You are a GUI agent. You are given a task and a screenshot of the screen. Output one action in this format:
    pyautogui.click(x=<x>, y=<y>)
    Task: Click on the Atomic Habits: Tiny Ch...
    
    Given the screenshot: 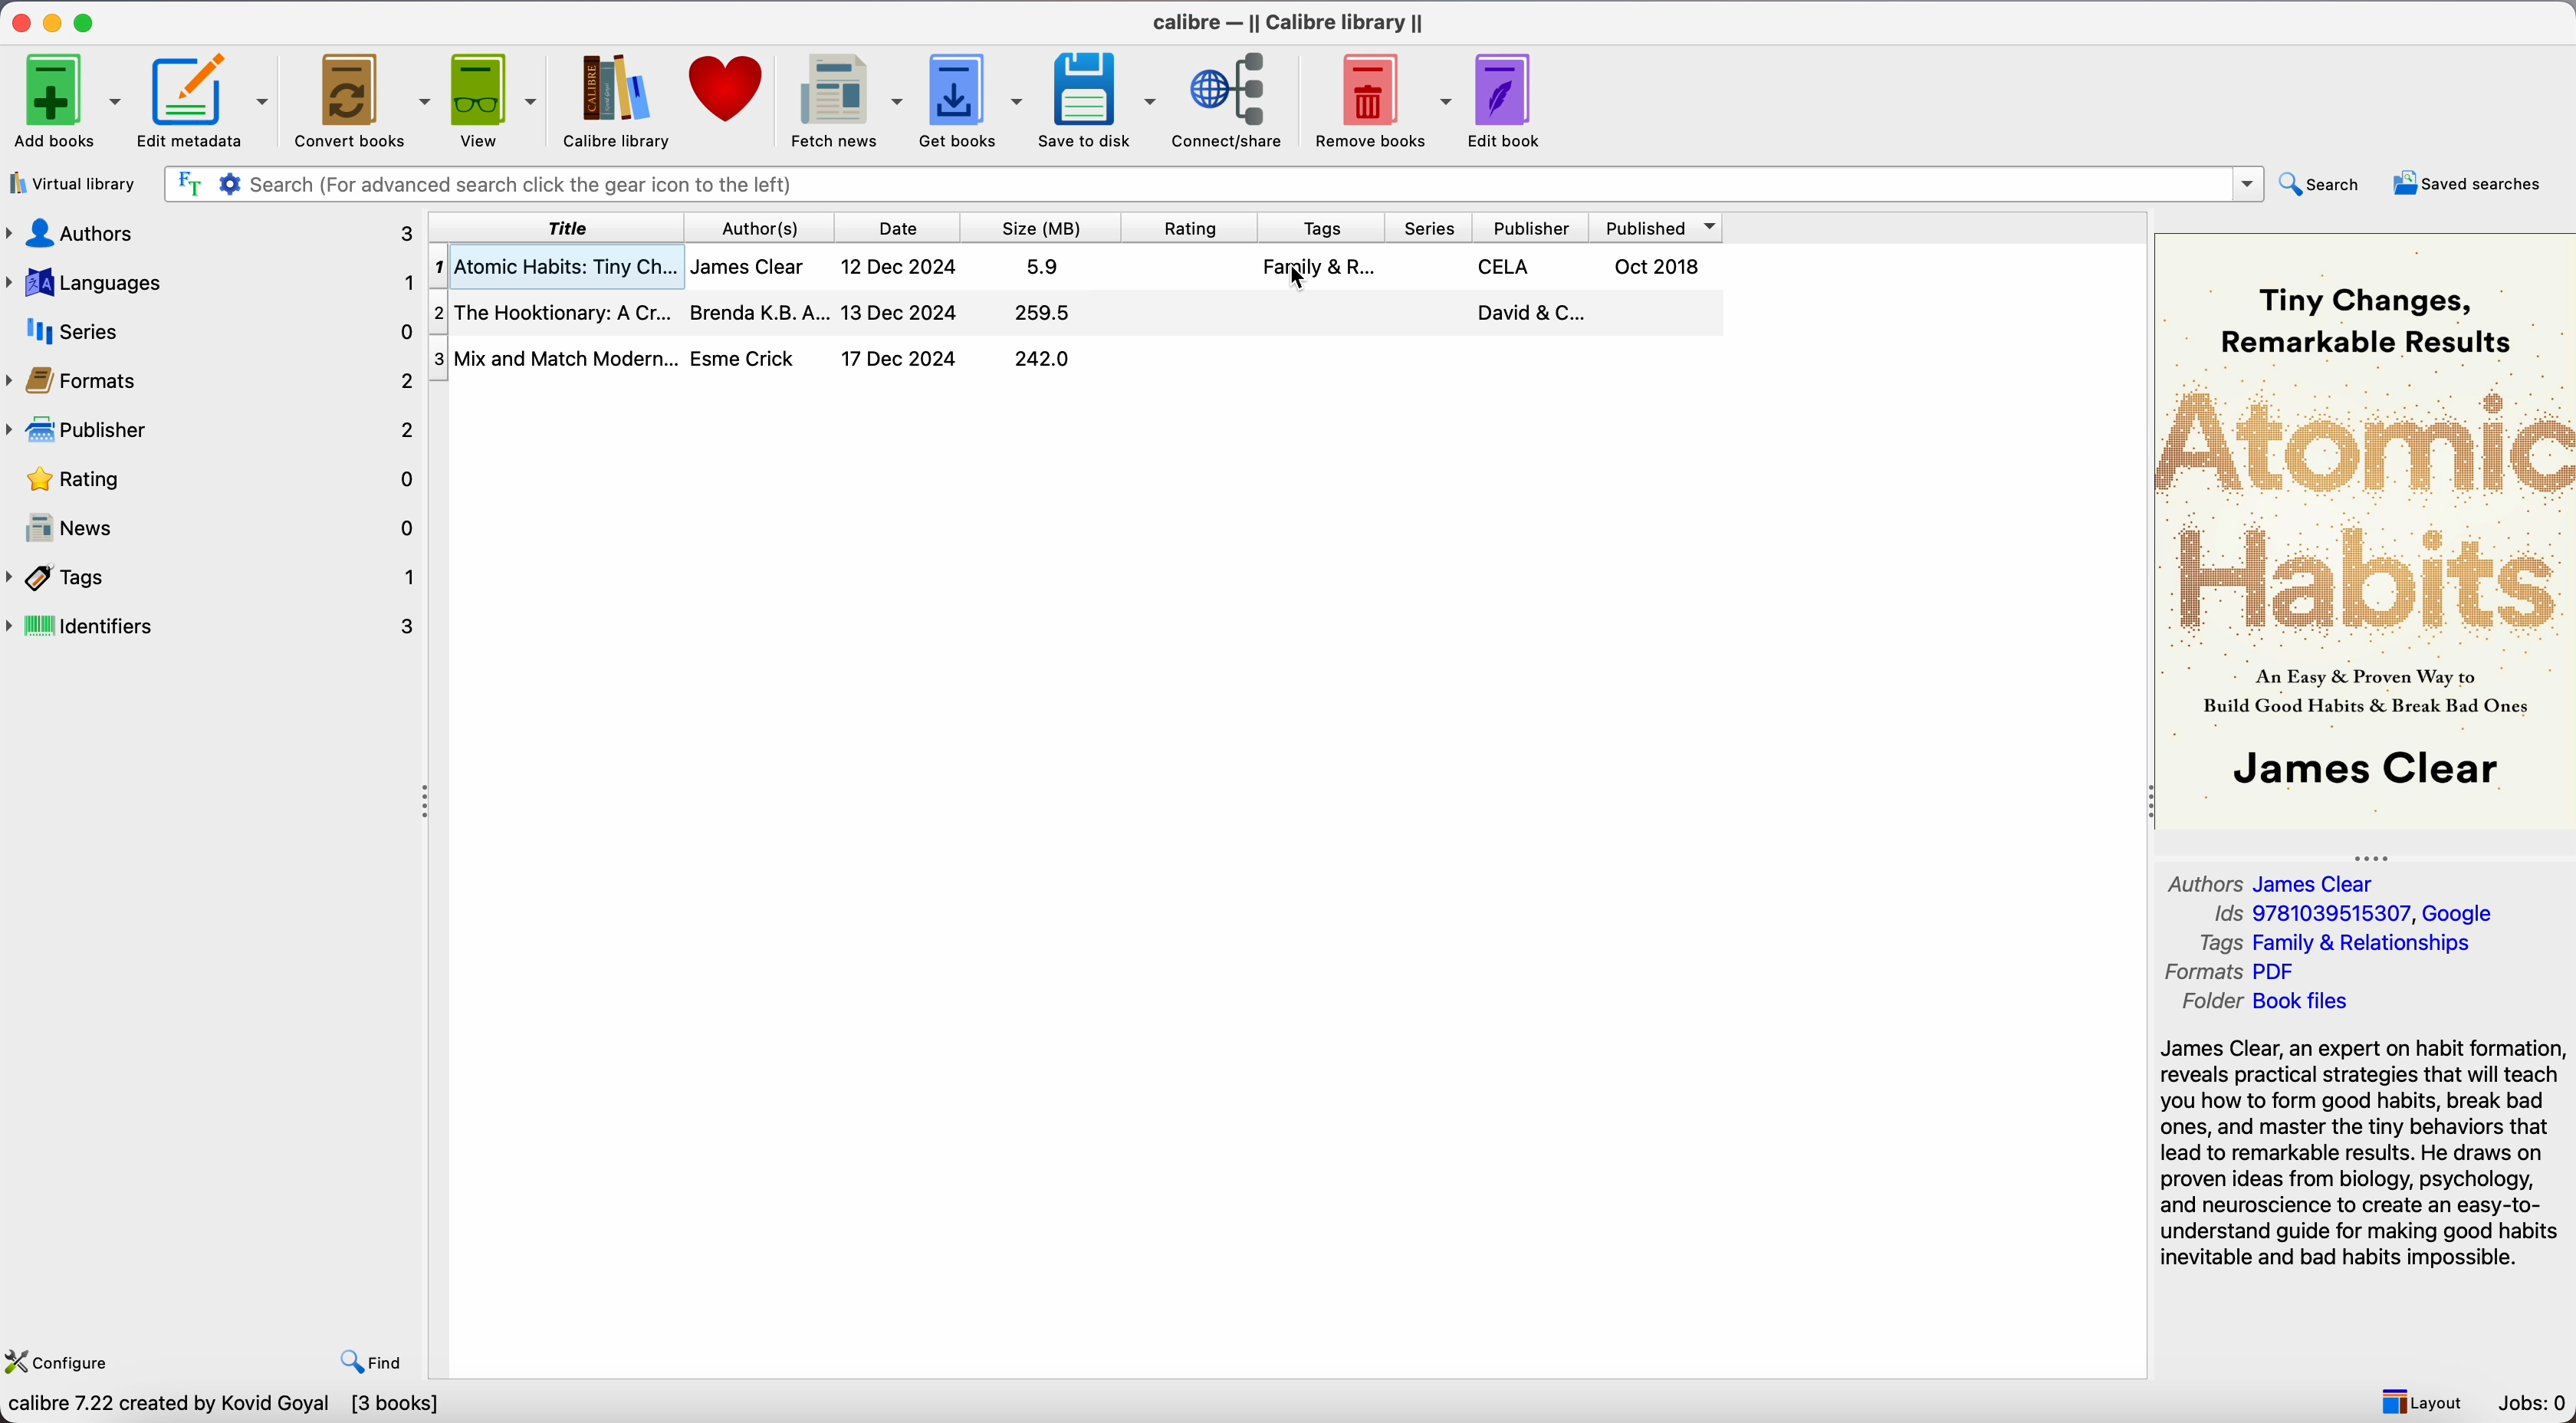 What is the action you would take?
    pyautogui.click(x=552, y=266)
    